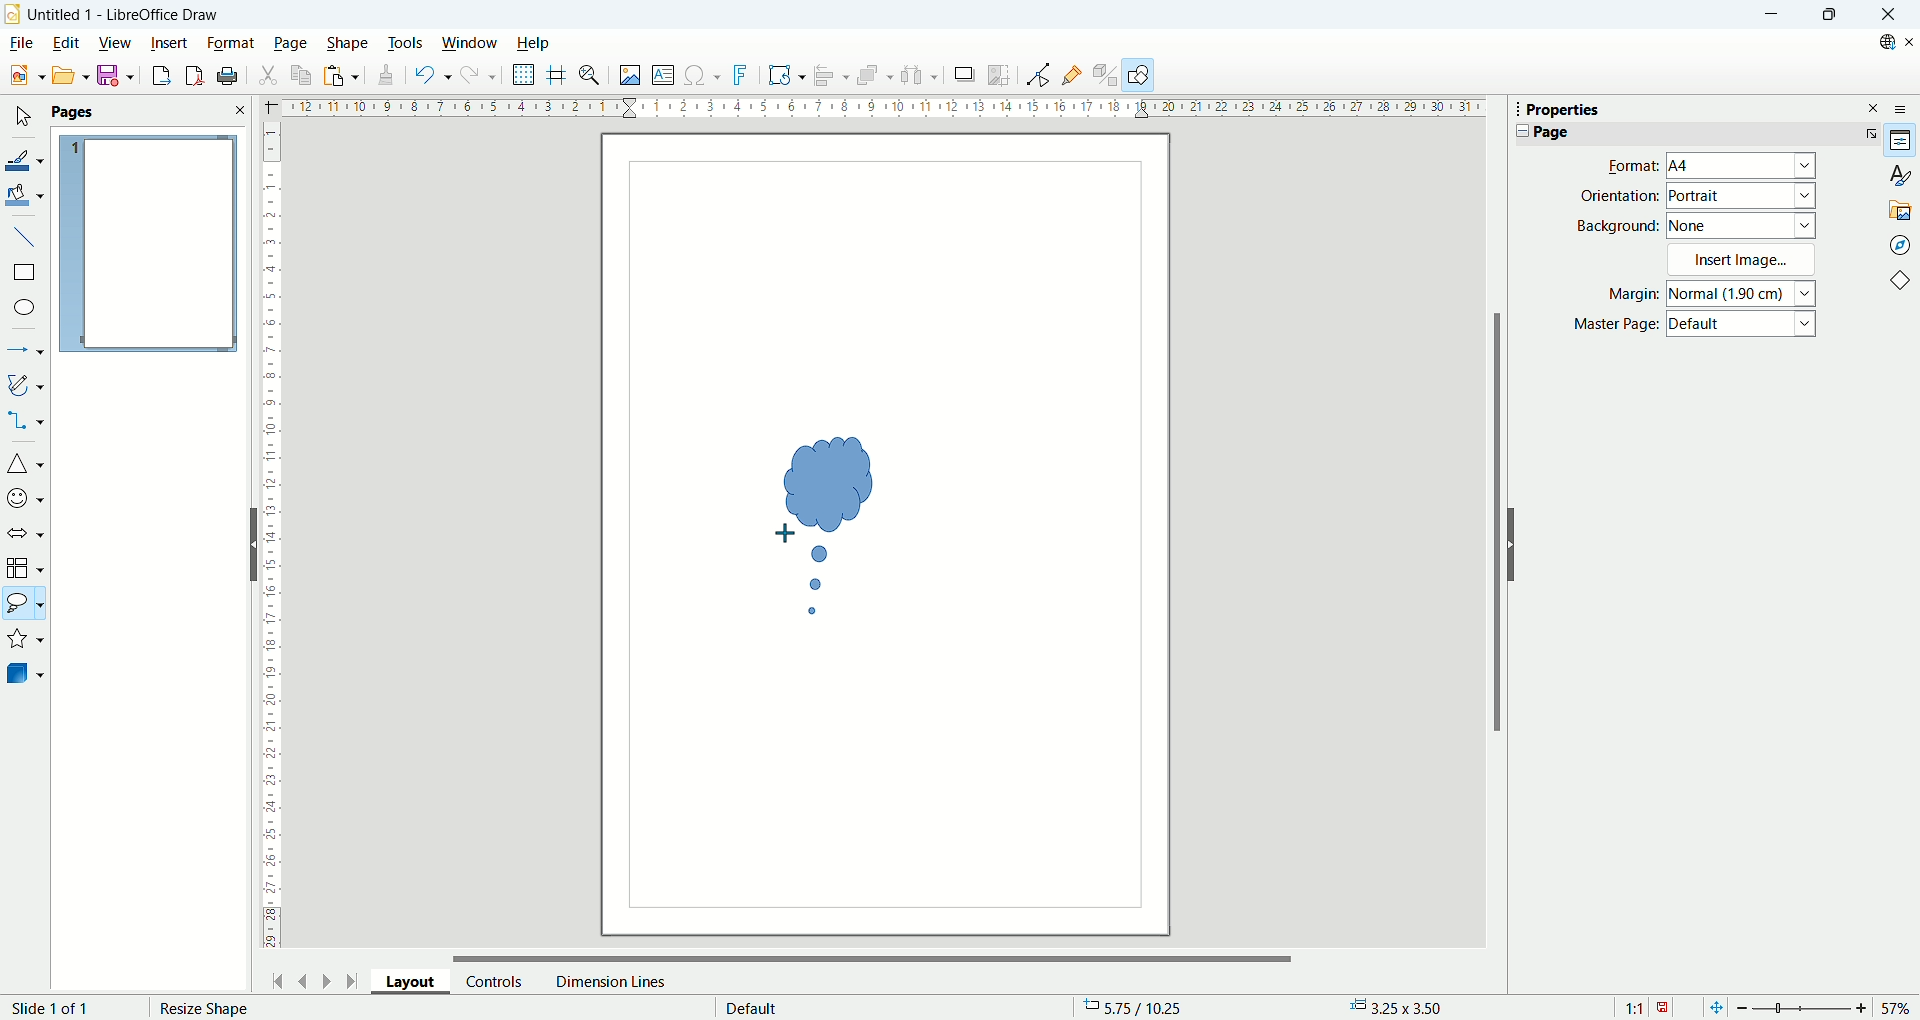 Image resolution: width=1920 pixels, height=1020 pixels. Describe the element at coordinates (24, 235) in the screenshot. I see `insert line` at that location.